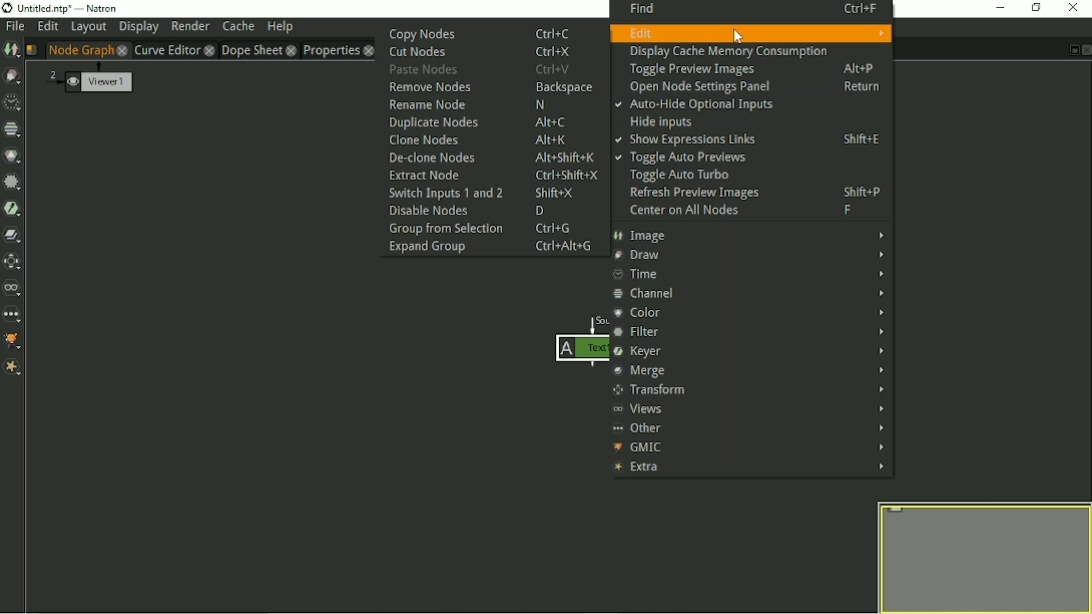 The height and width of the screenshot is (614, 1092). What do you see at coordinates (491, 176) in the screenshot?
I see `Extract Node` at bounding box center [491, 176].